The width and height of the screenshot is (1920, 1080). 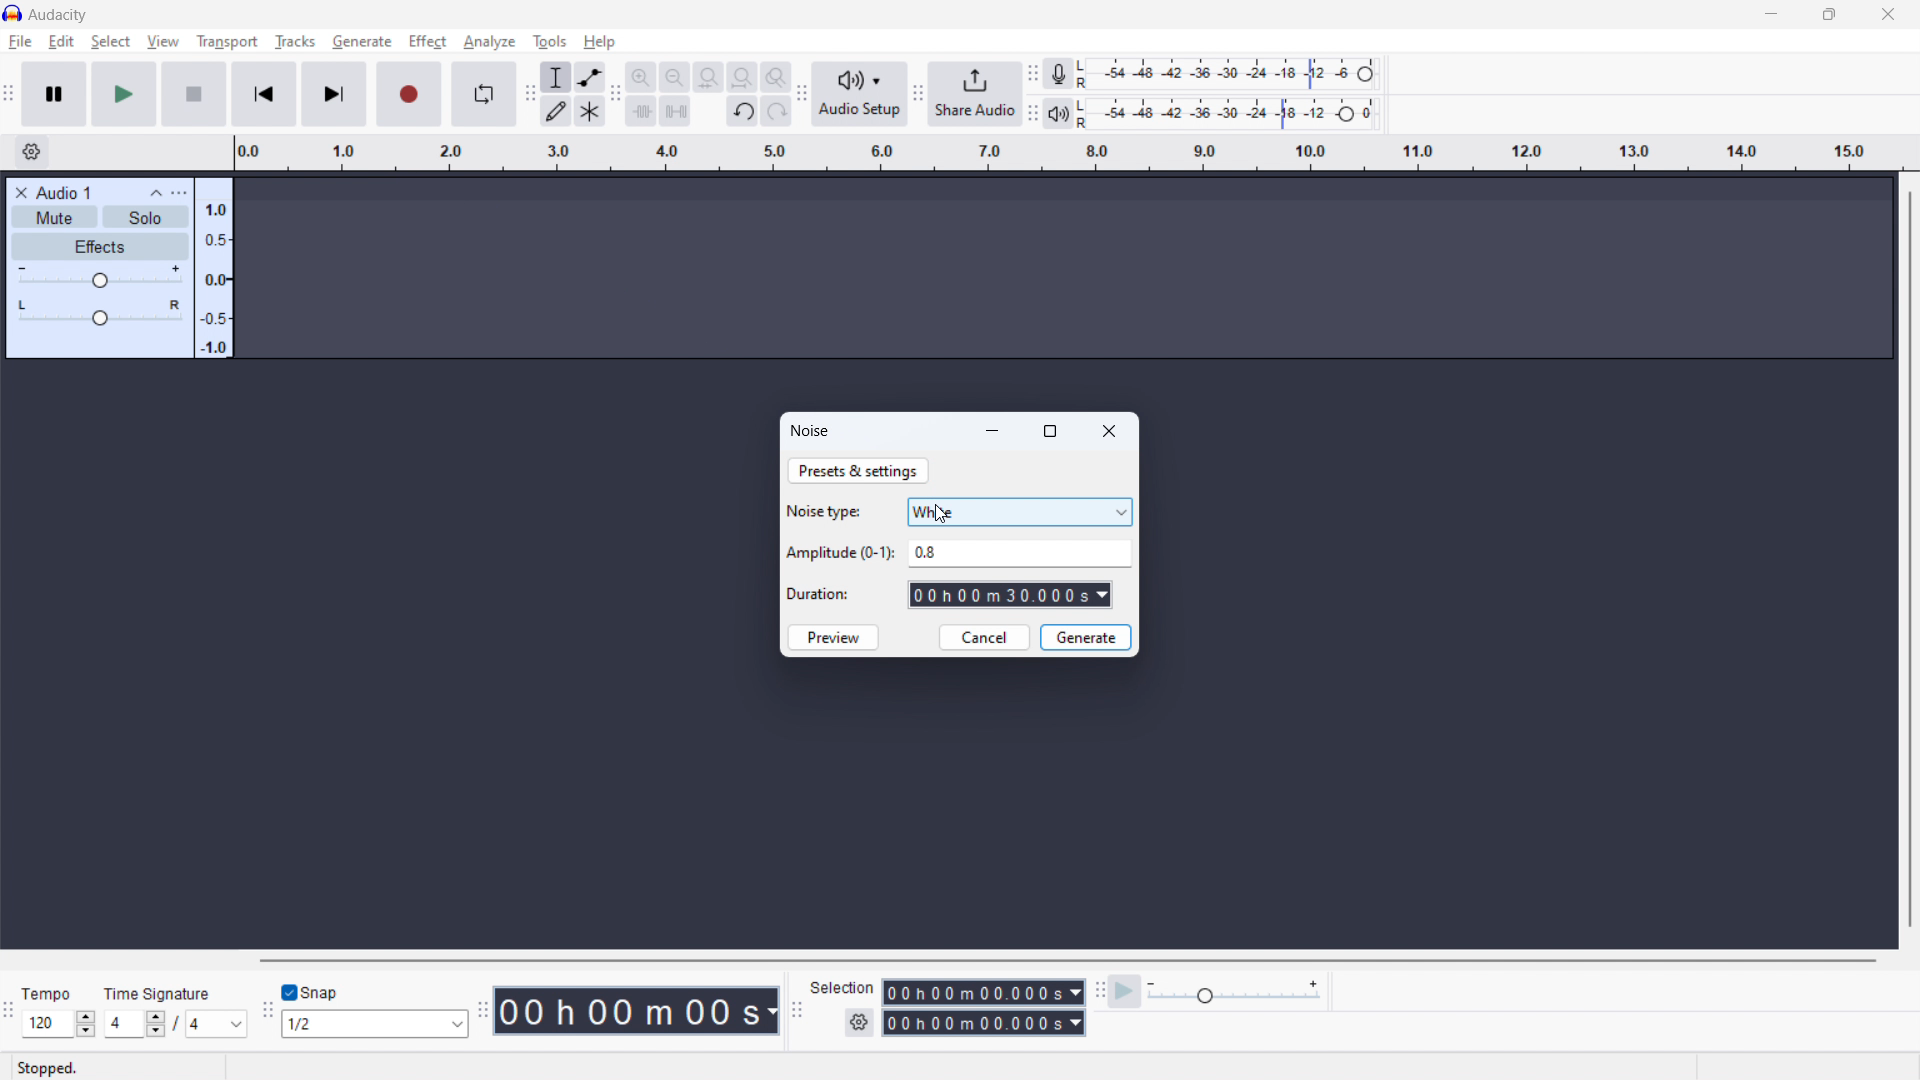 What do you see at coordinates (674, 76) in the screenshot?
I see `zoom out` at bounding box center [674, 76].